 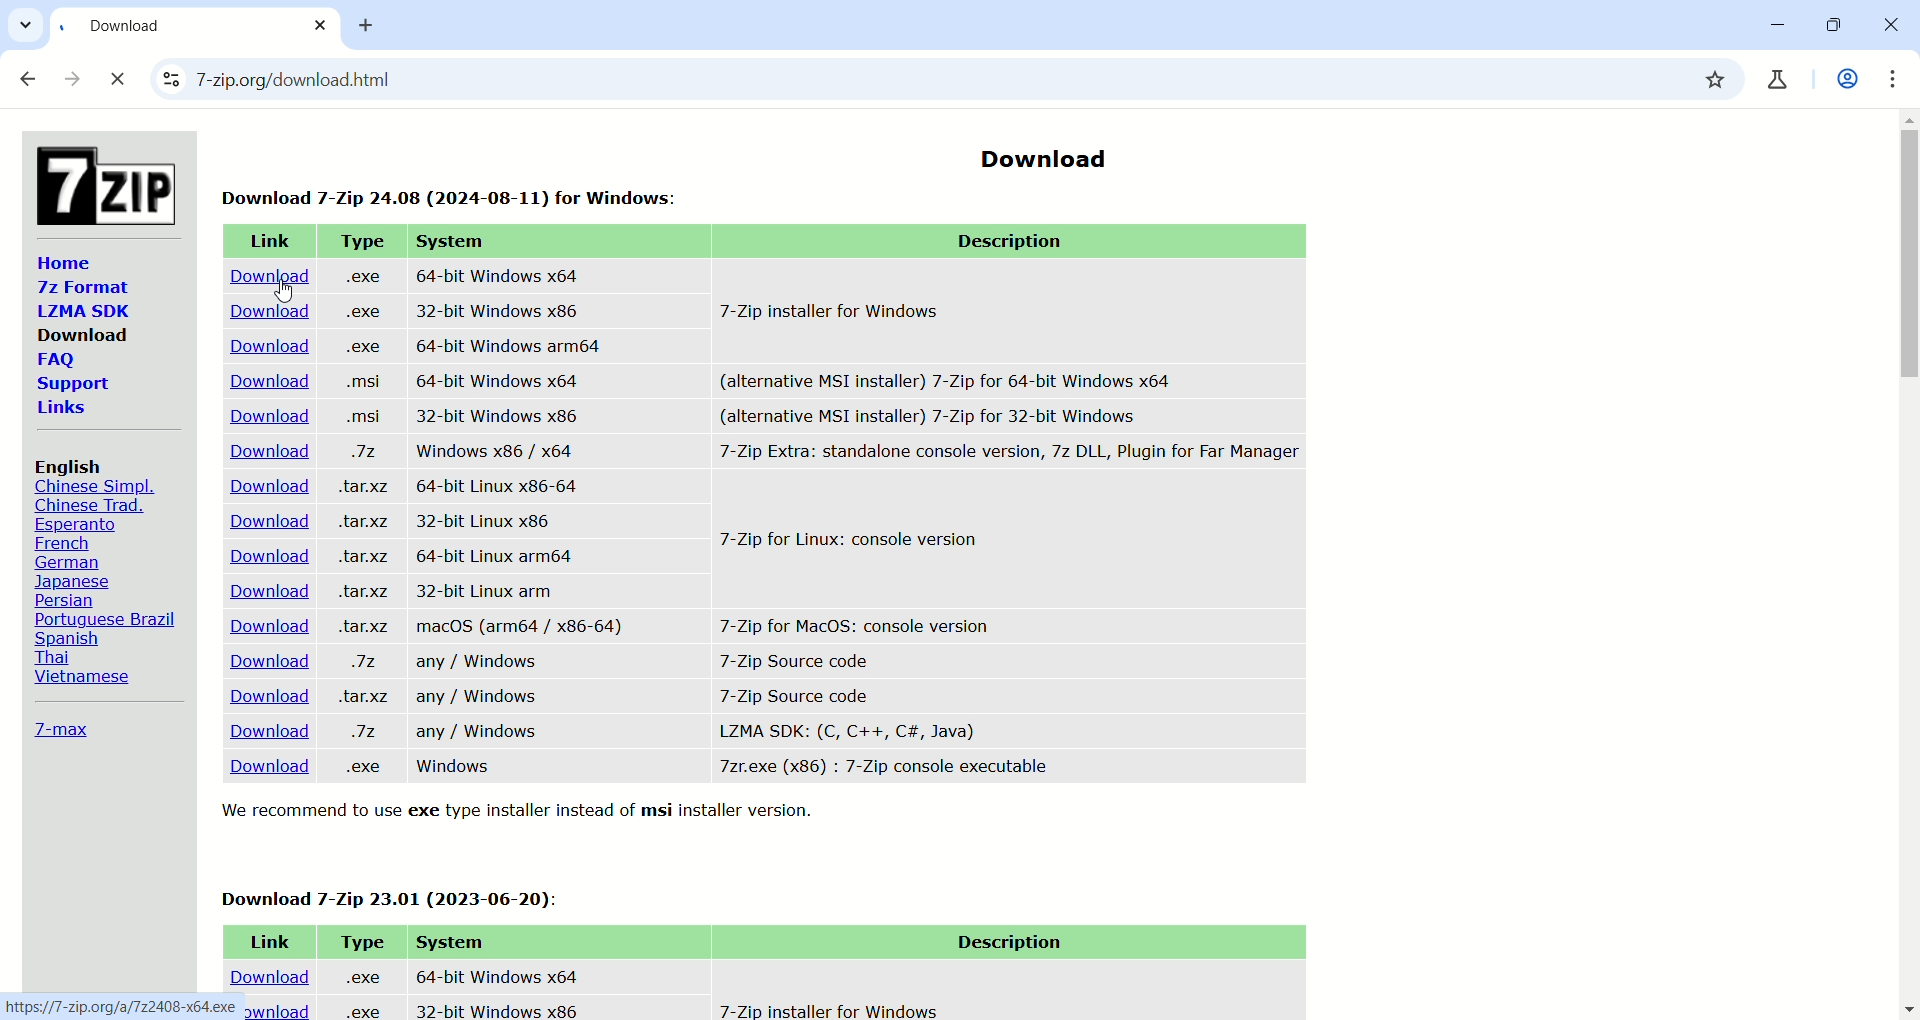 What do you see at coordinates (284, 291) in the screenshot?
I see `cursor` at bounding box center [284, 291].